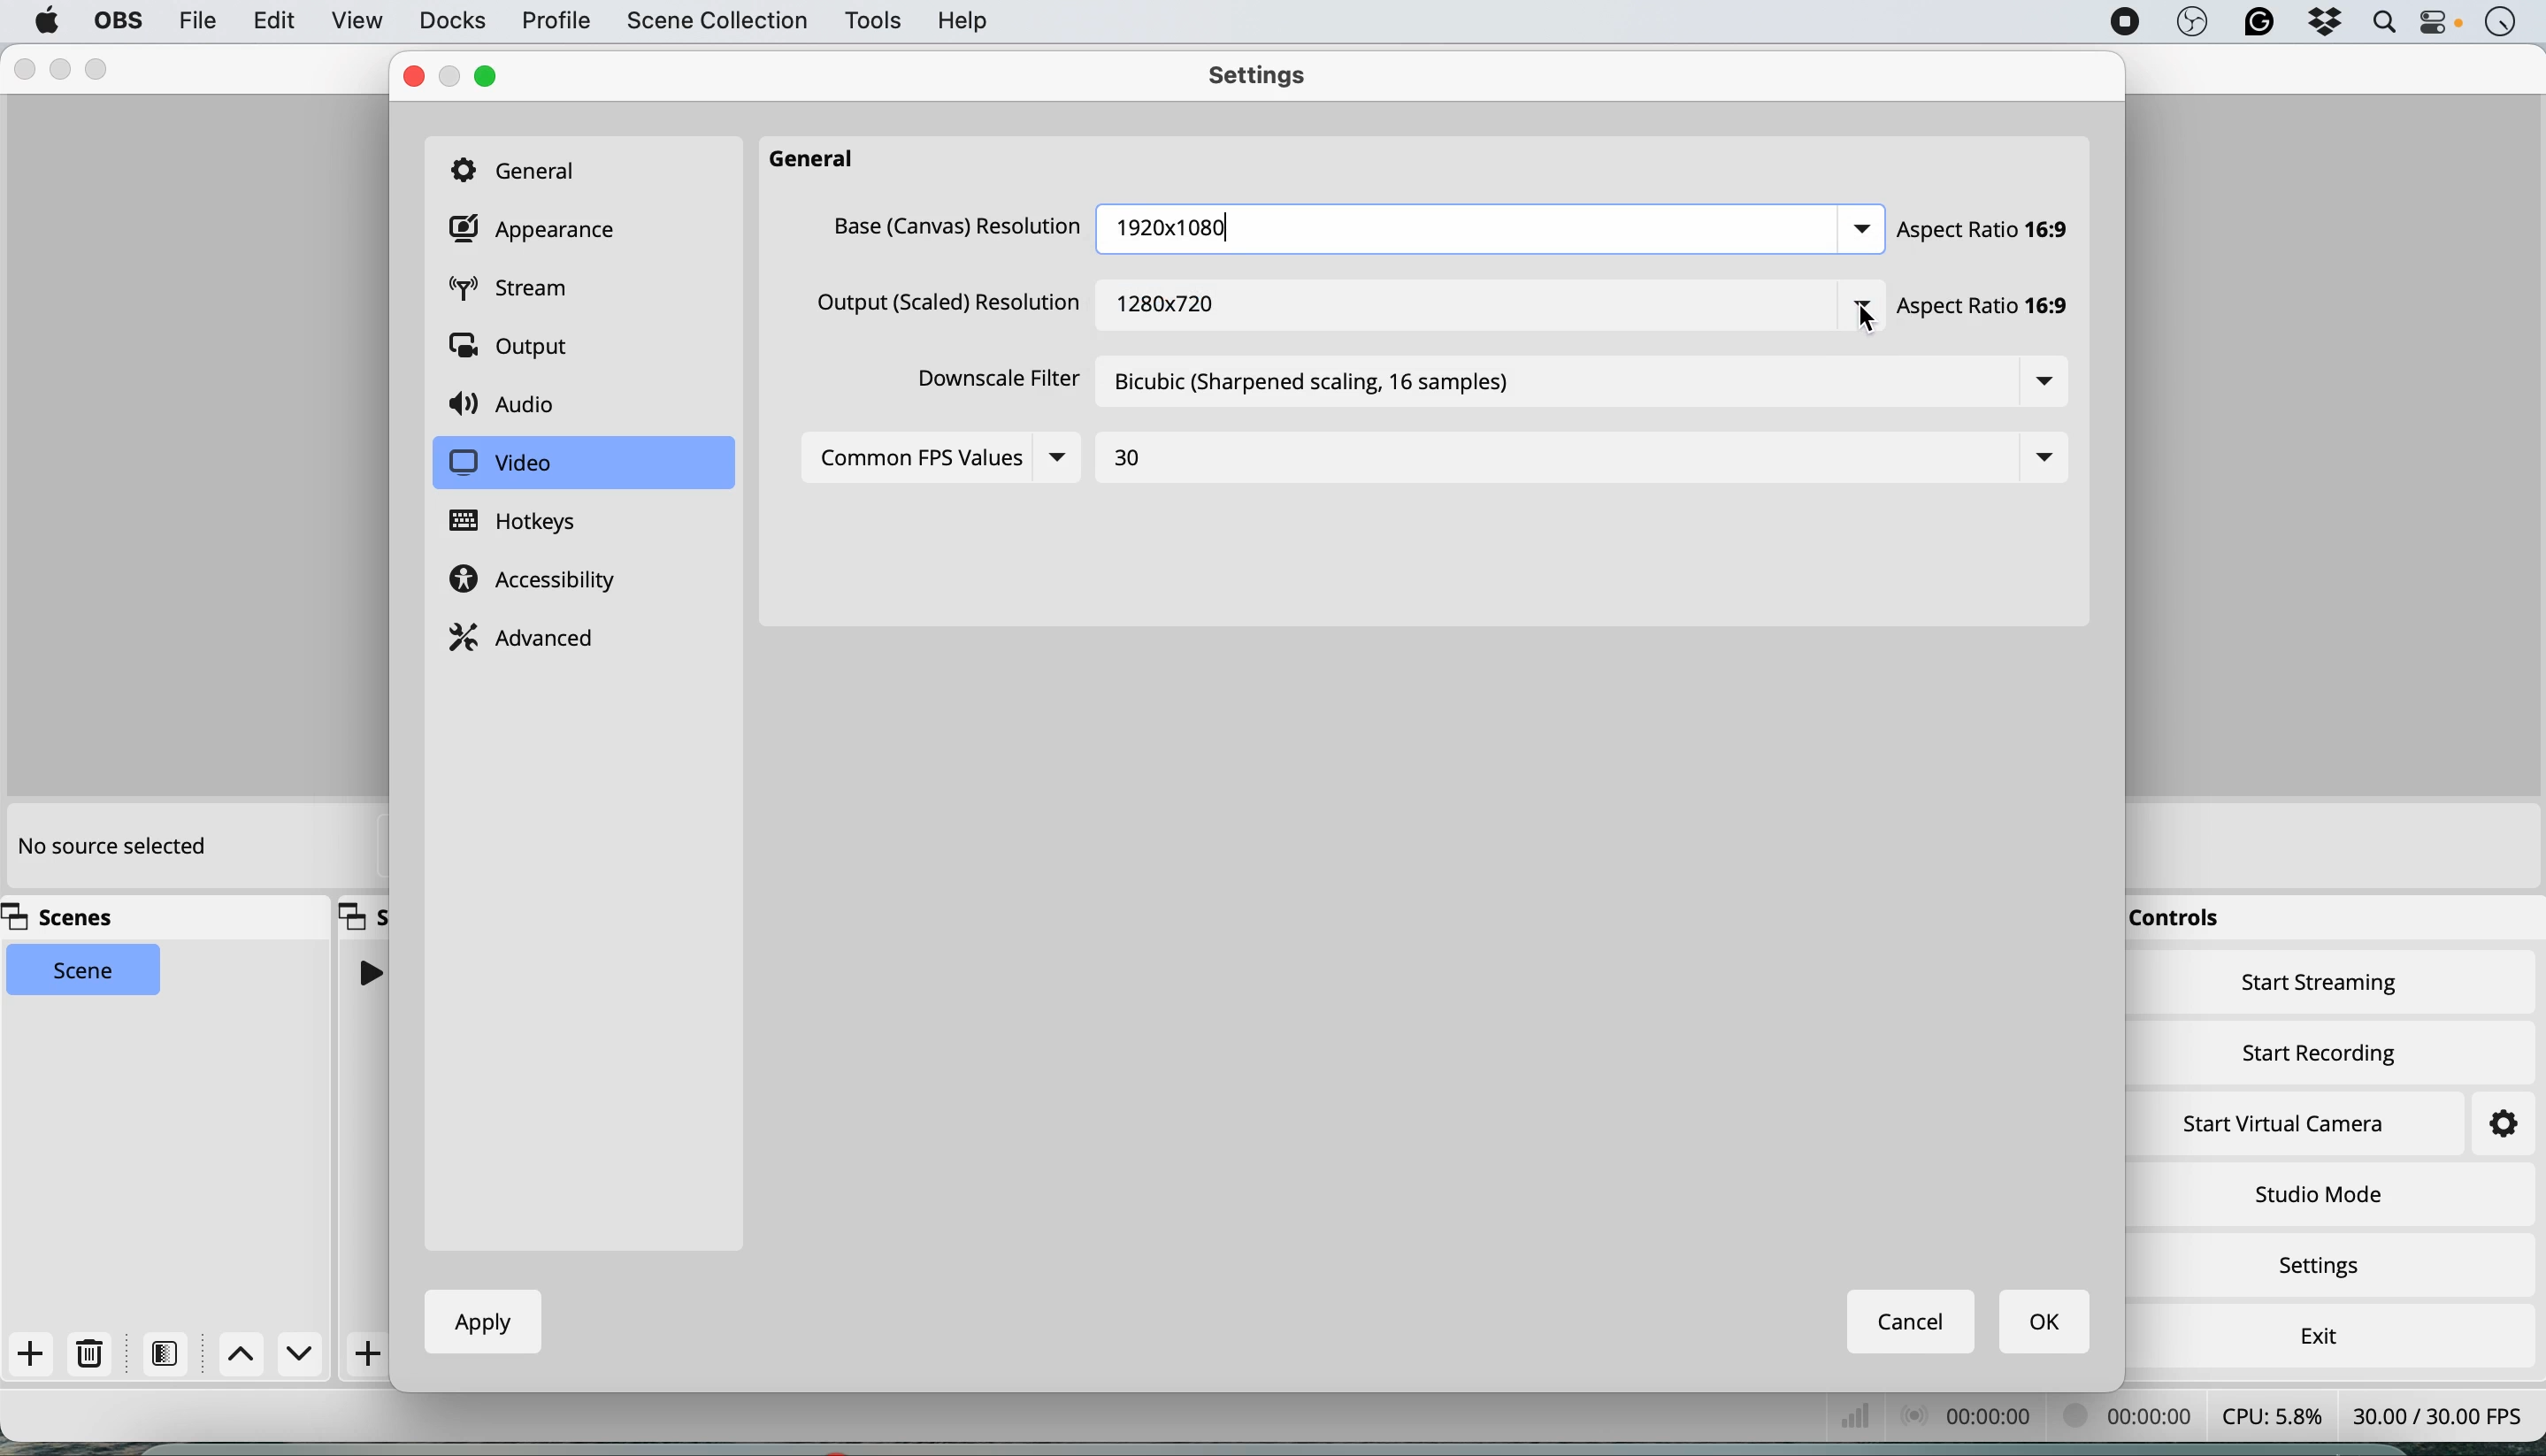  I want to click on settings, so click(2484, 1125).